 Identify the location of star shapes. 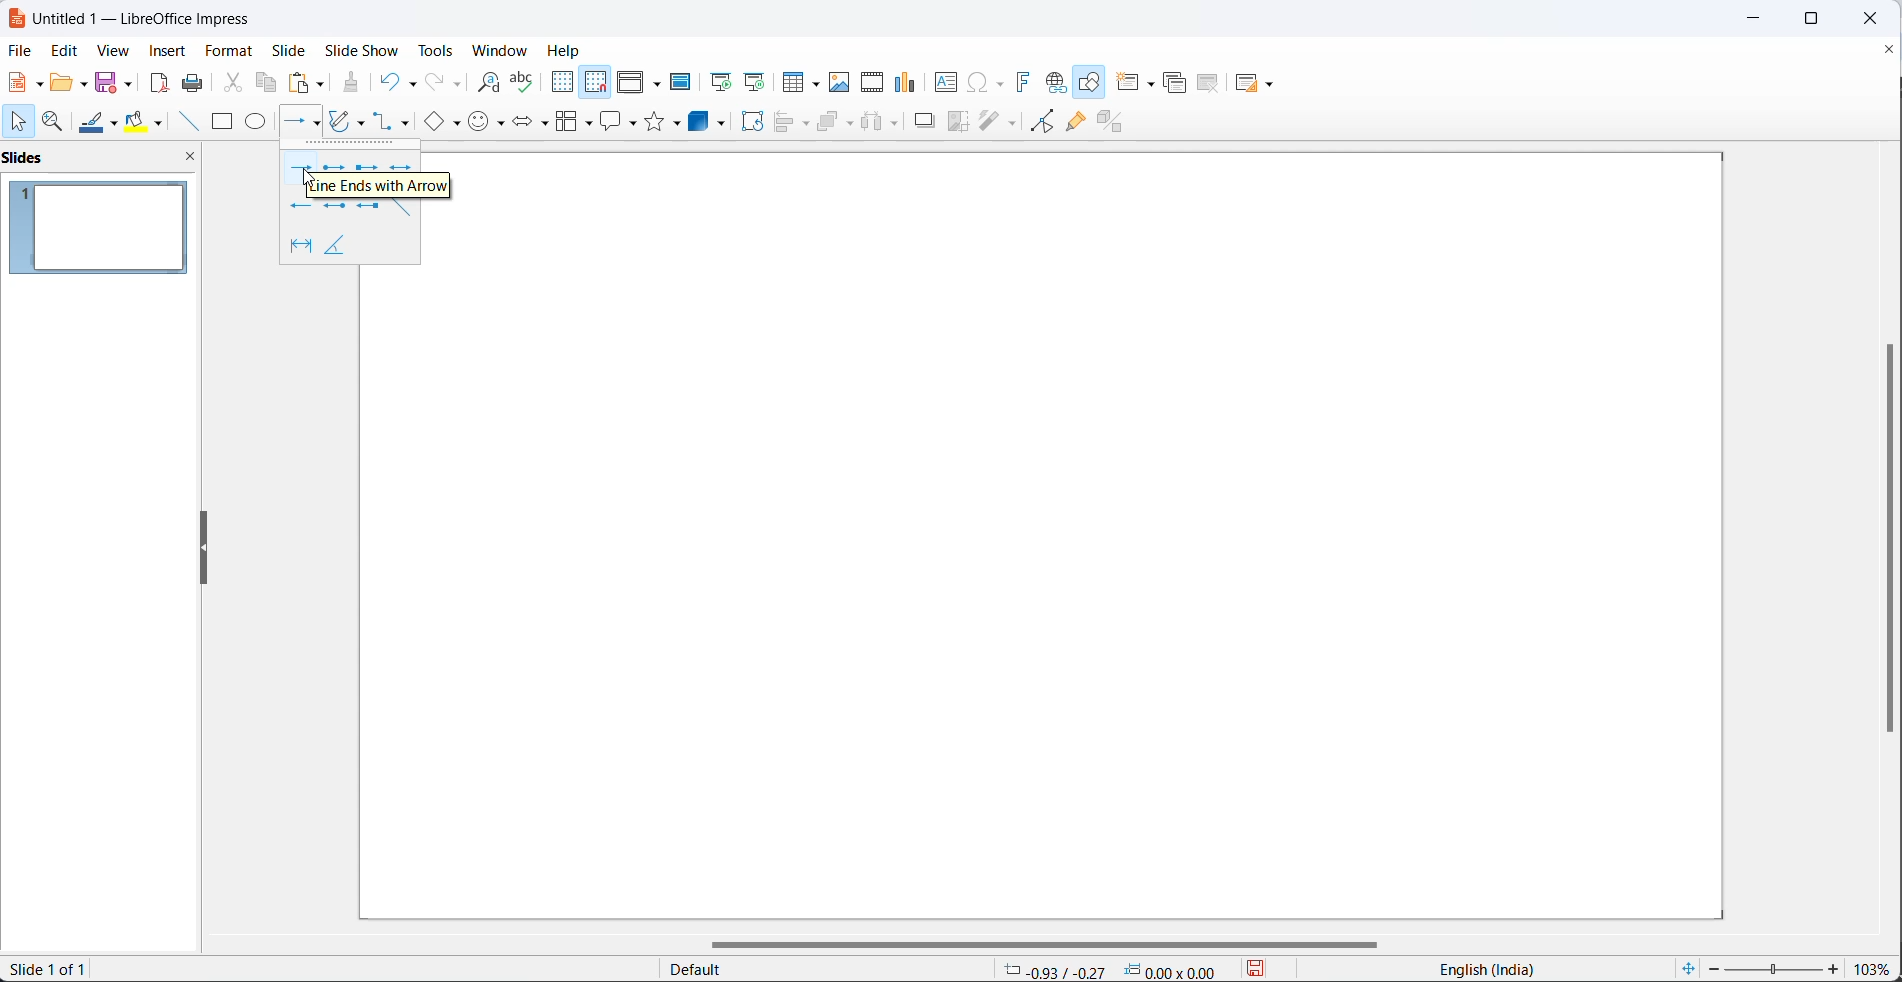
(665, 121).